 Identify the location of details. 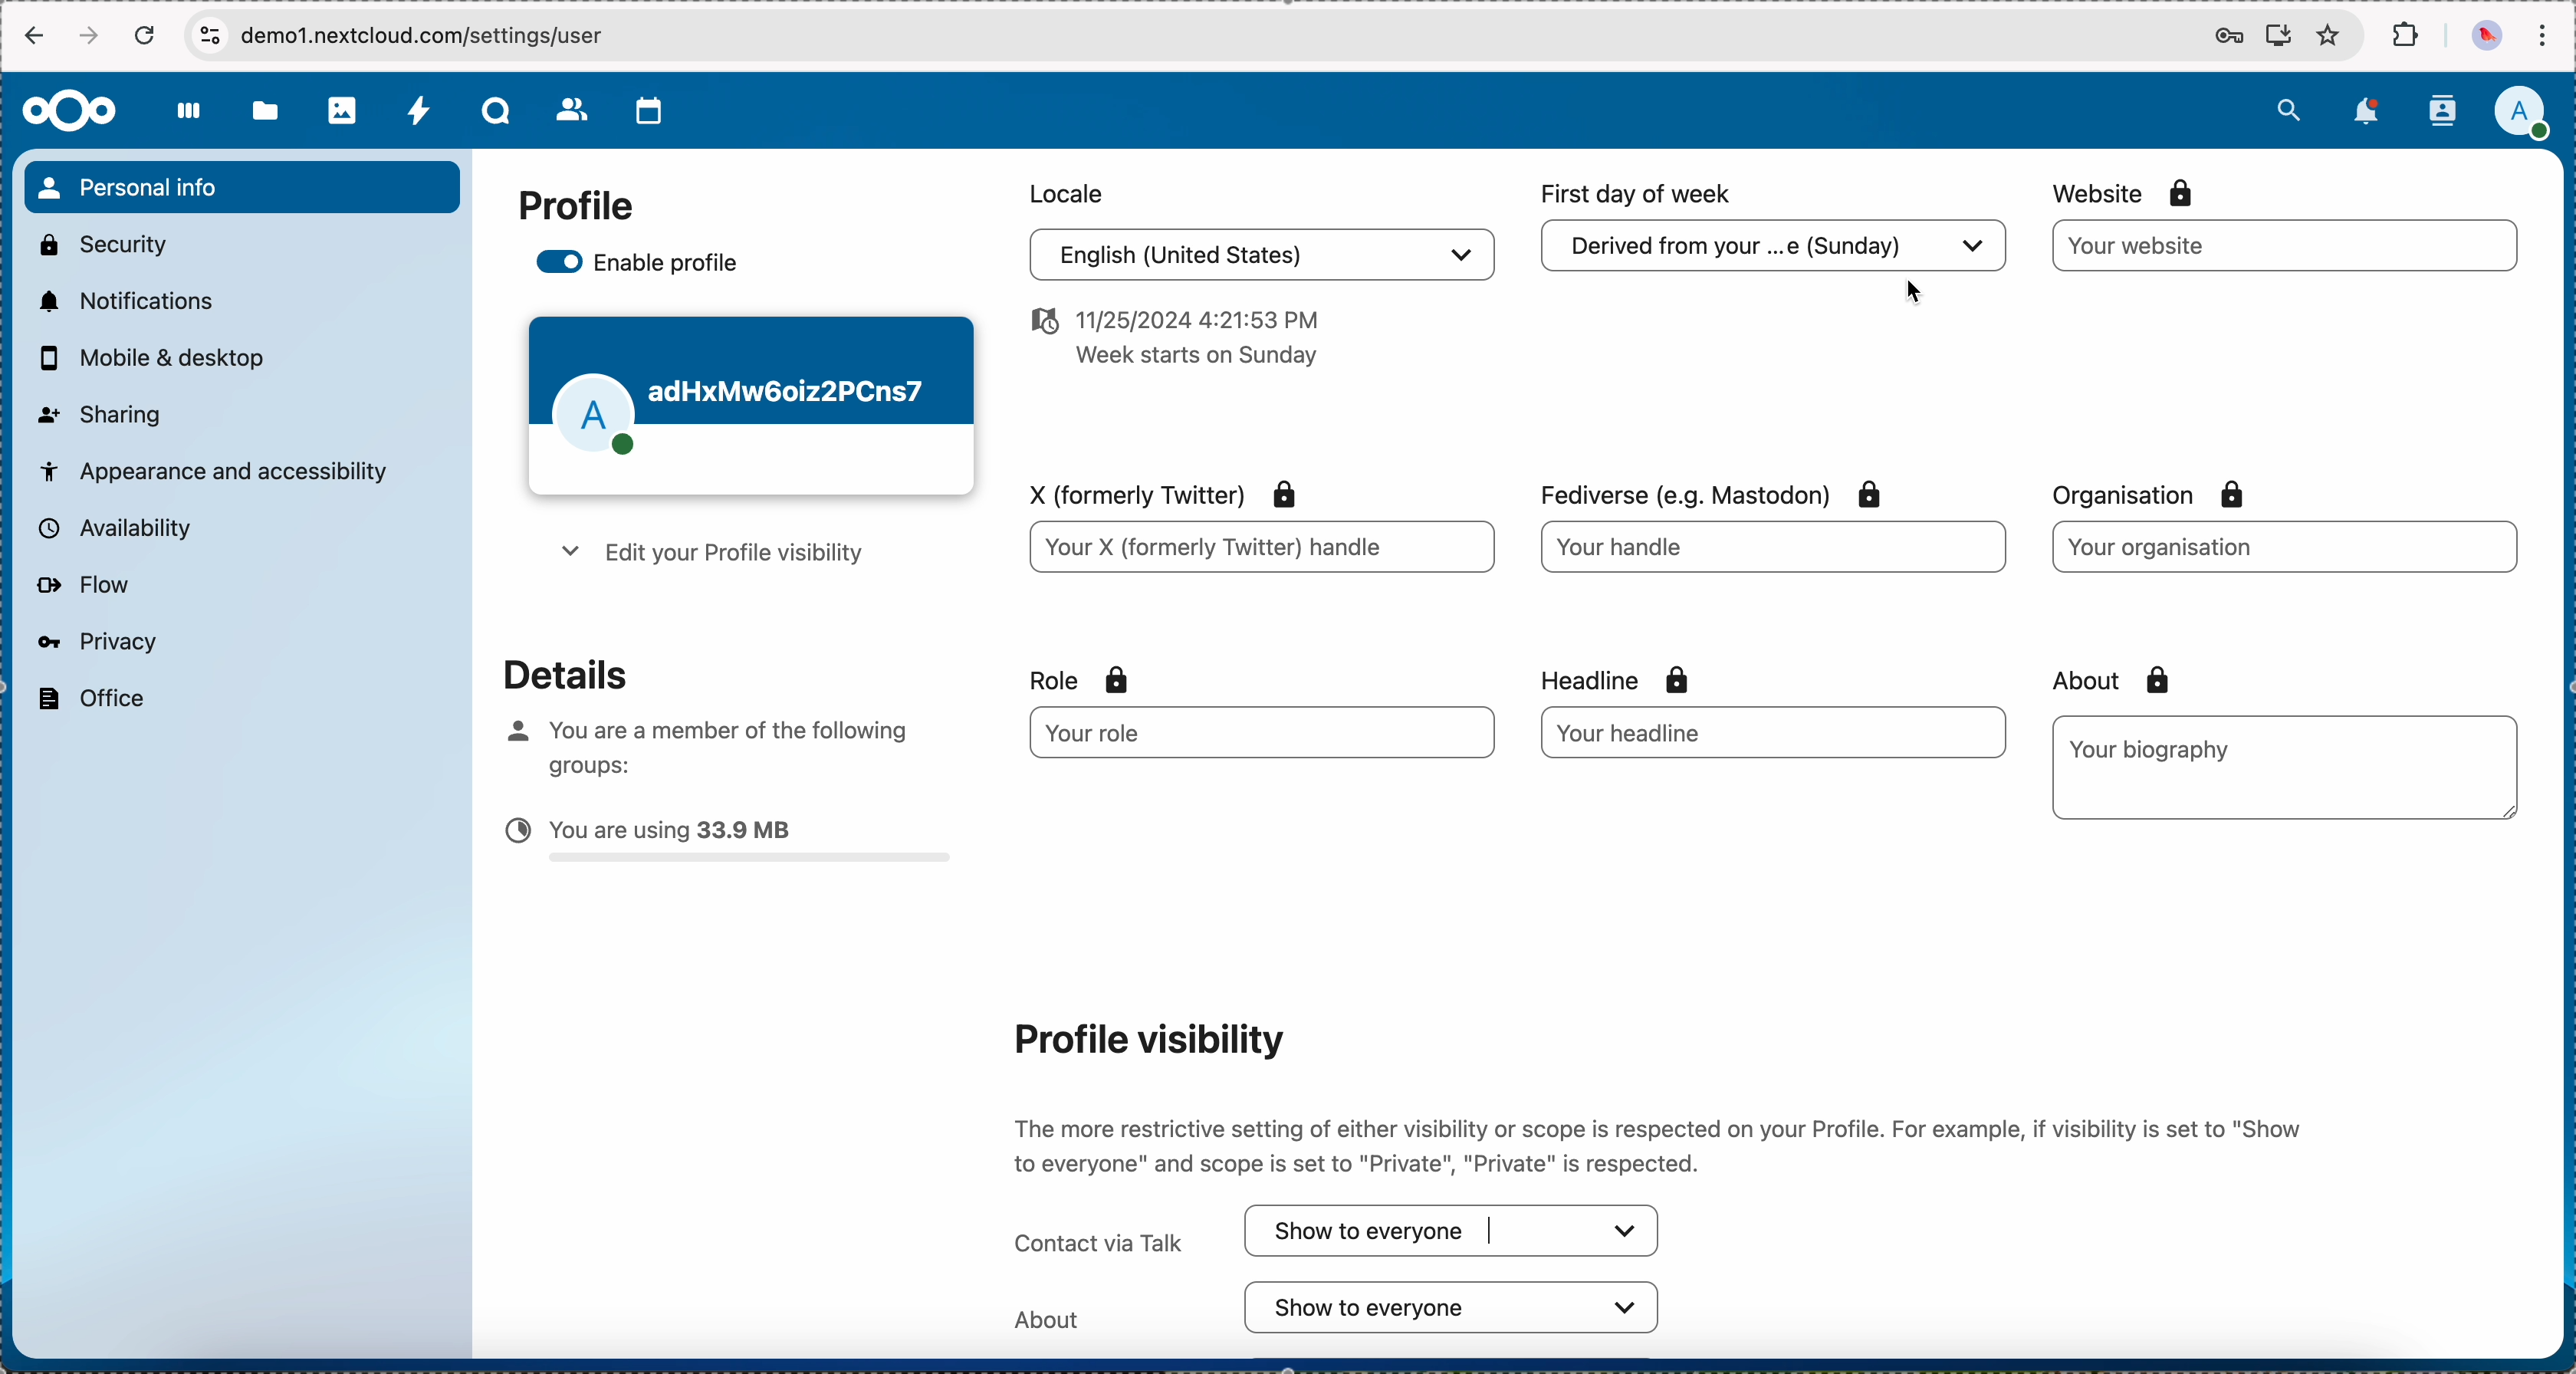
(549, 672).